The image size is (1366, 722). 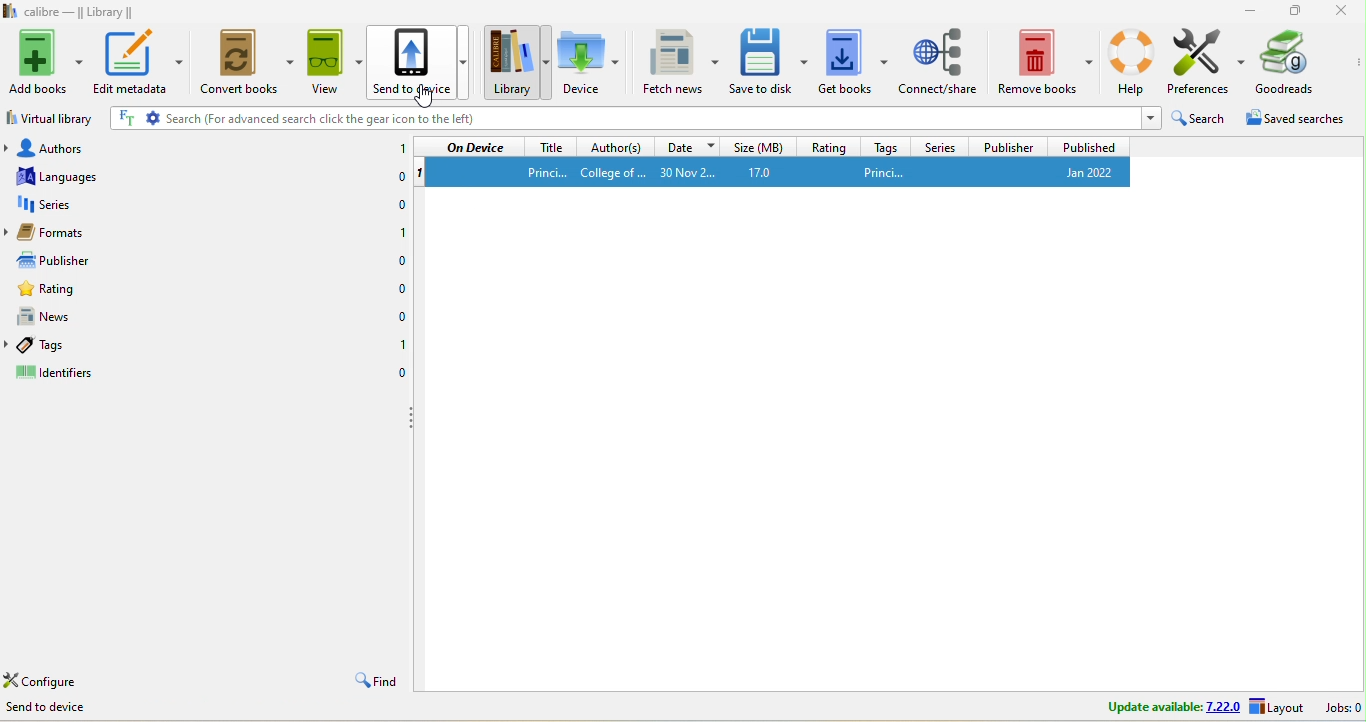 I want to click on book selected, so click(x=781, y=172).